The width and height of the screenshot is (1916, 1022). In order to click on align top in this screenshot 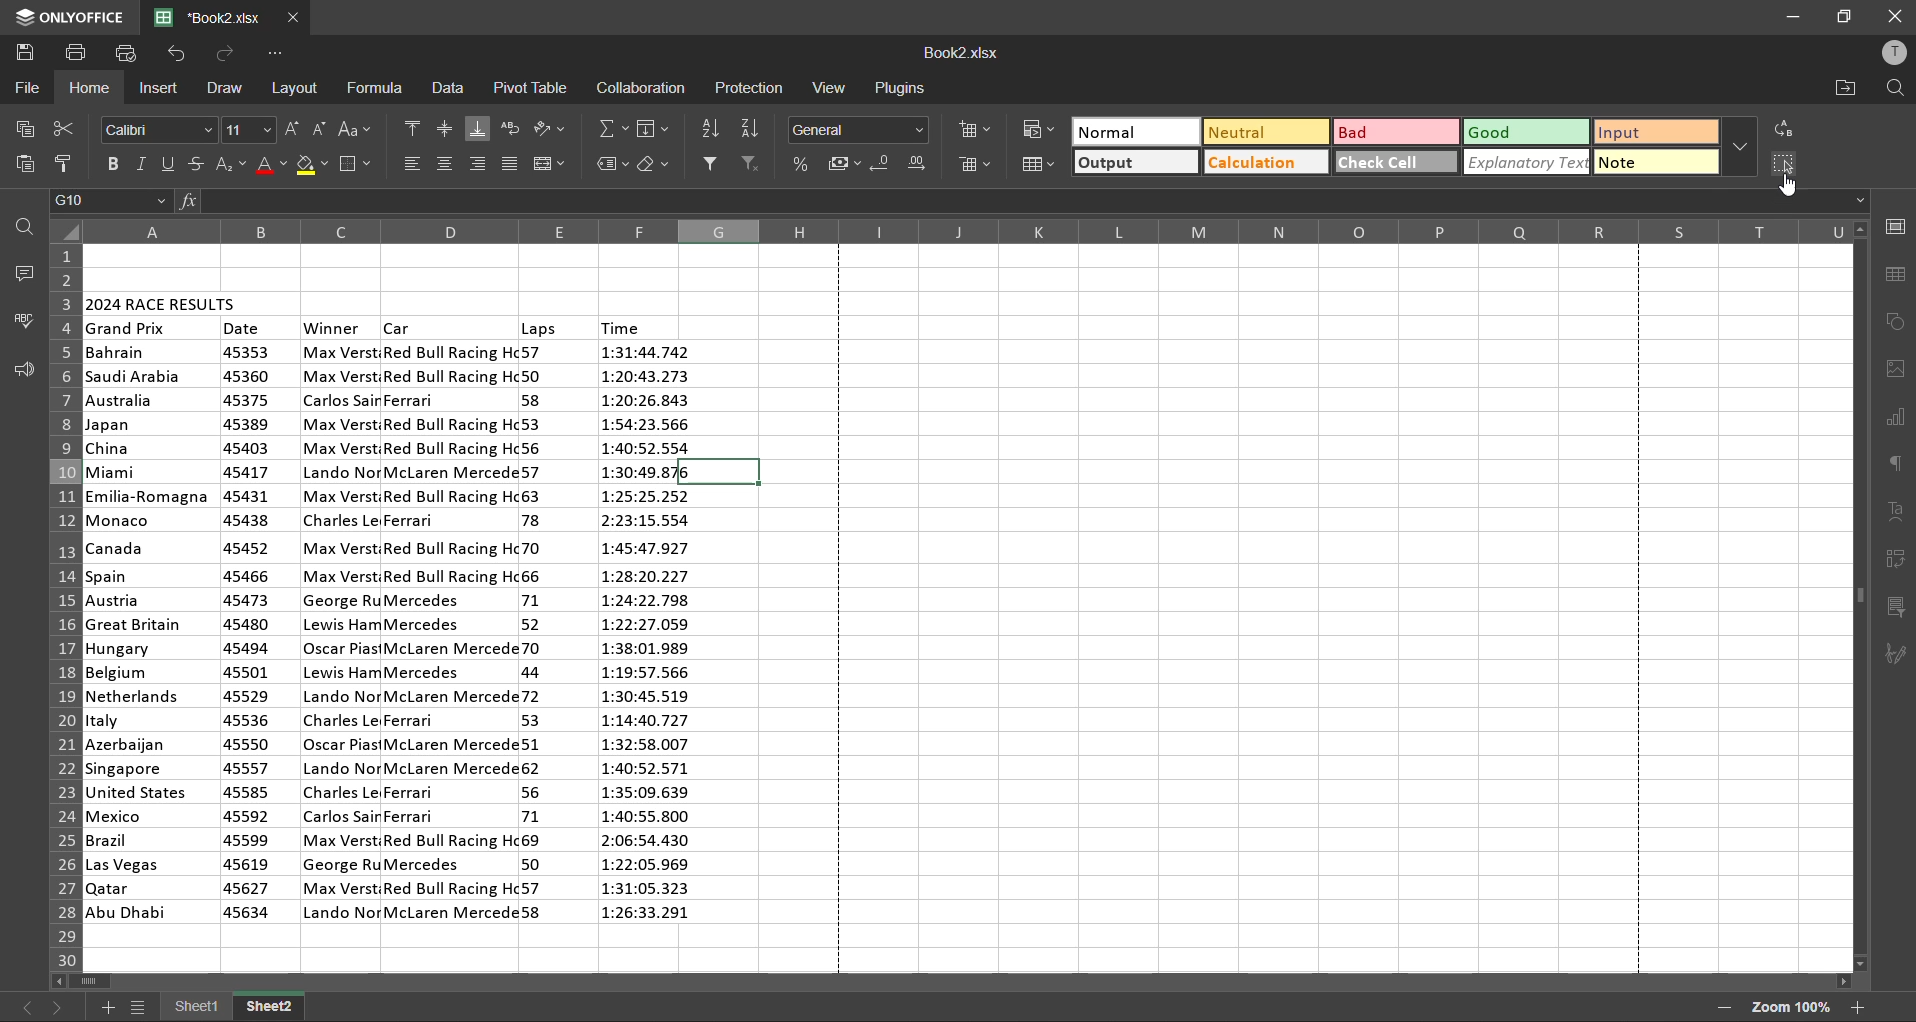, I will do `click(411, 129)`.